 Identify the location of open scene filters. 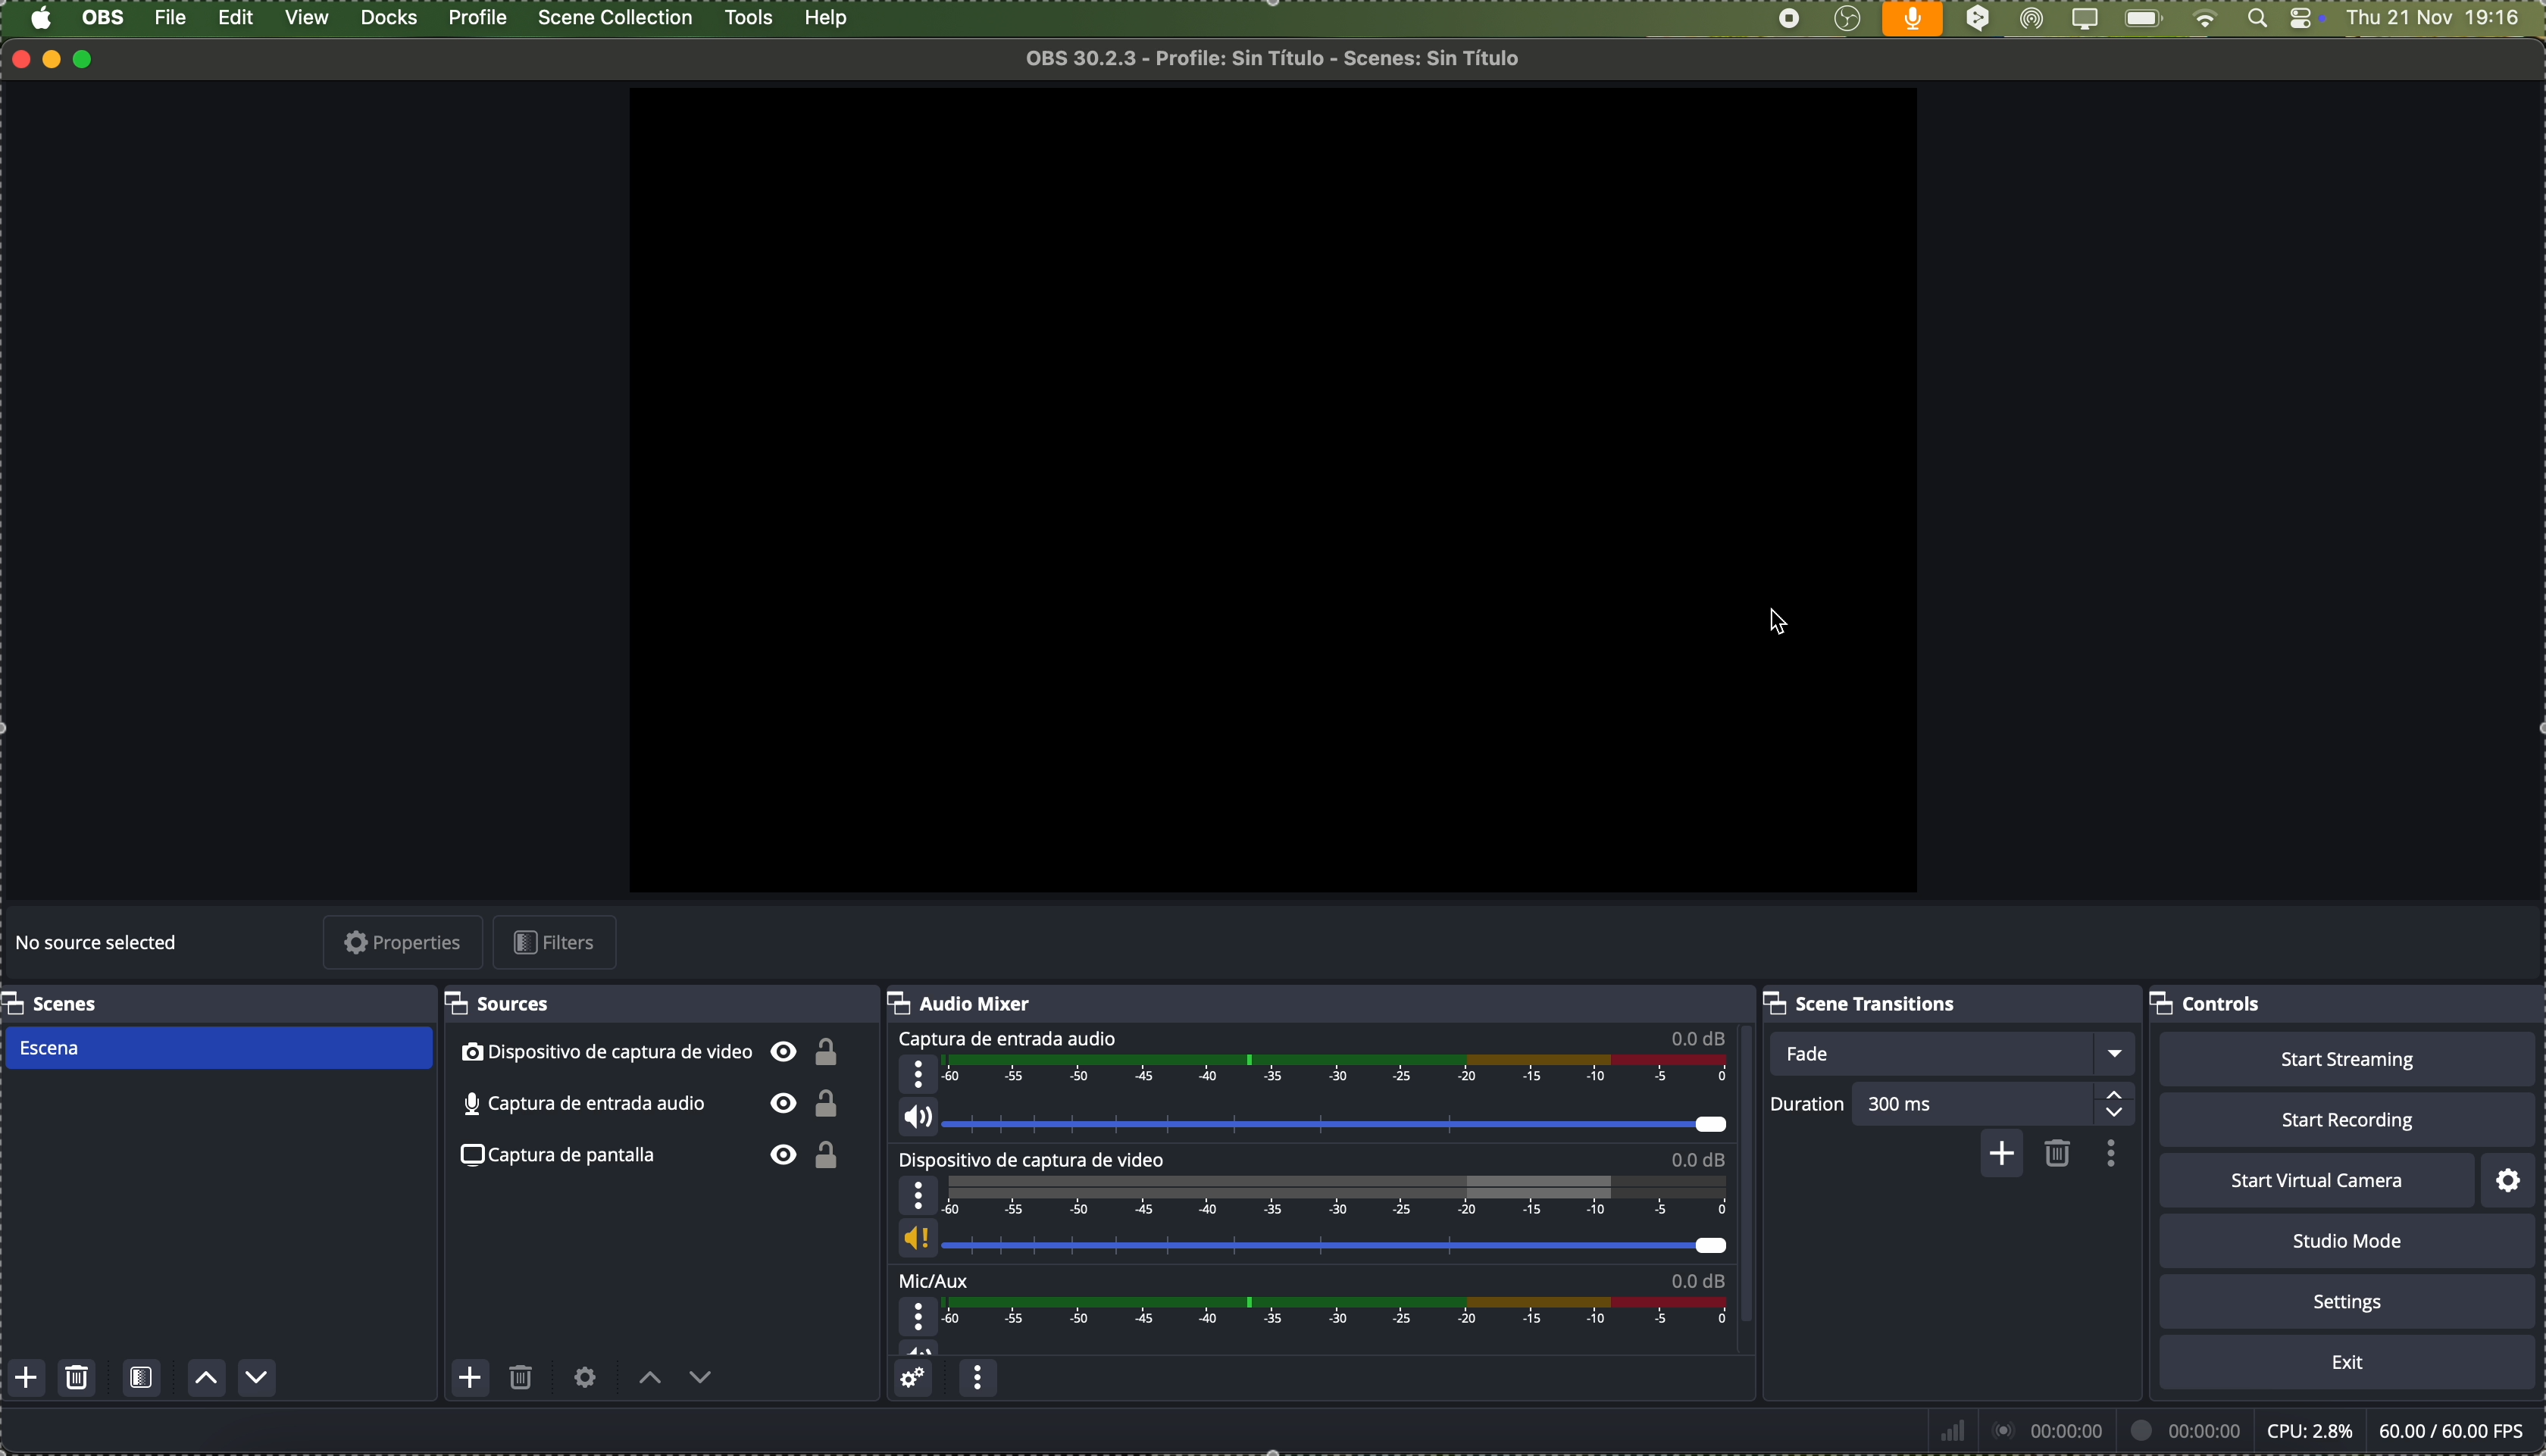
(142, 1380).